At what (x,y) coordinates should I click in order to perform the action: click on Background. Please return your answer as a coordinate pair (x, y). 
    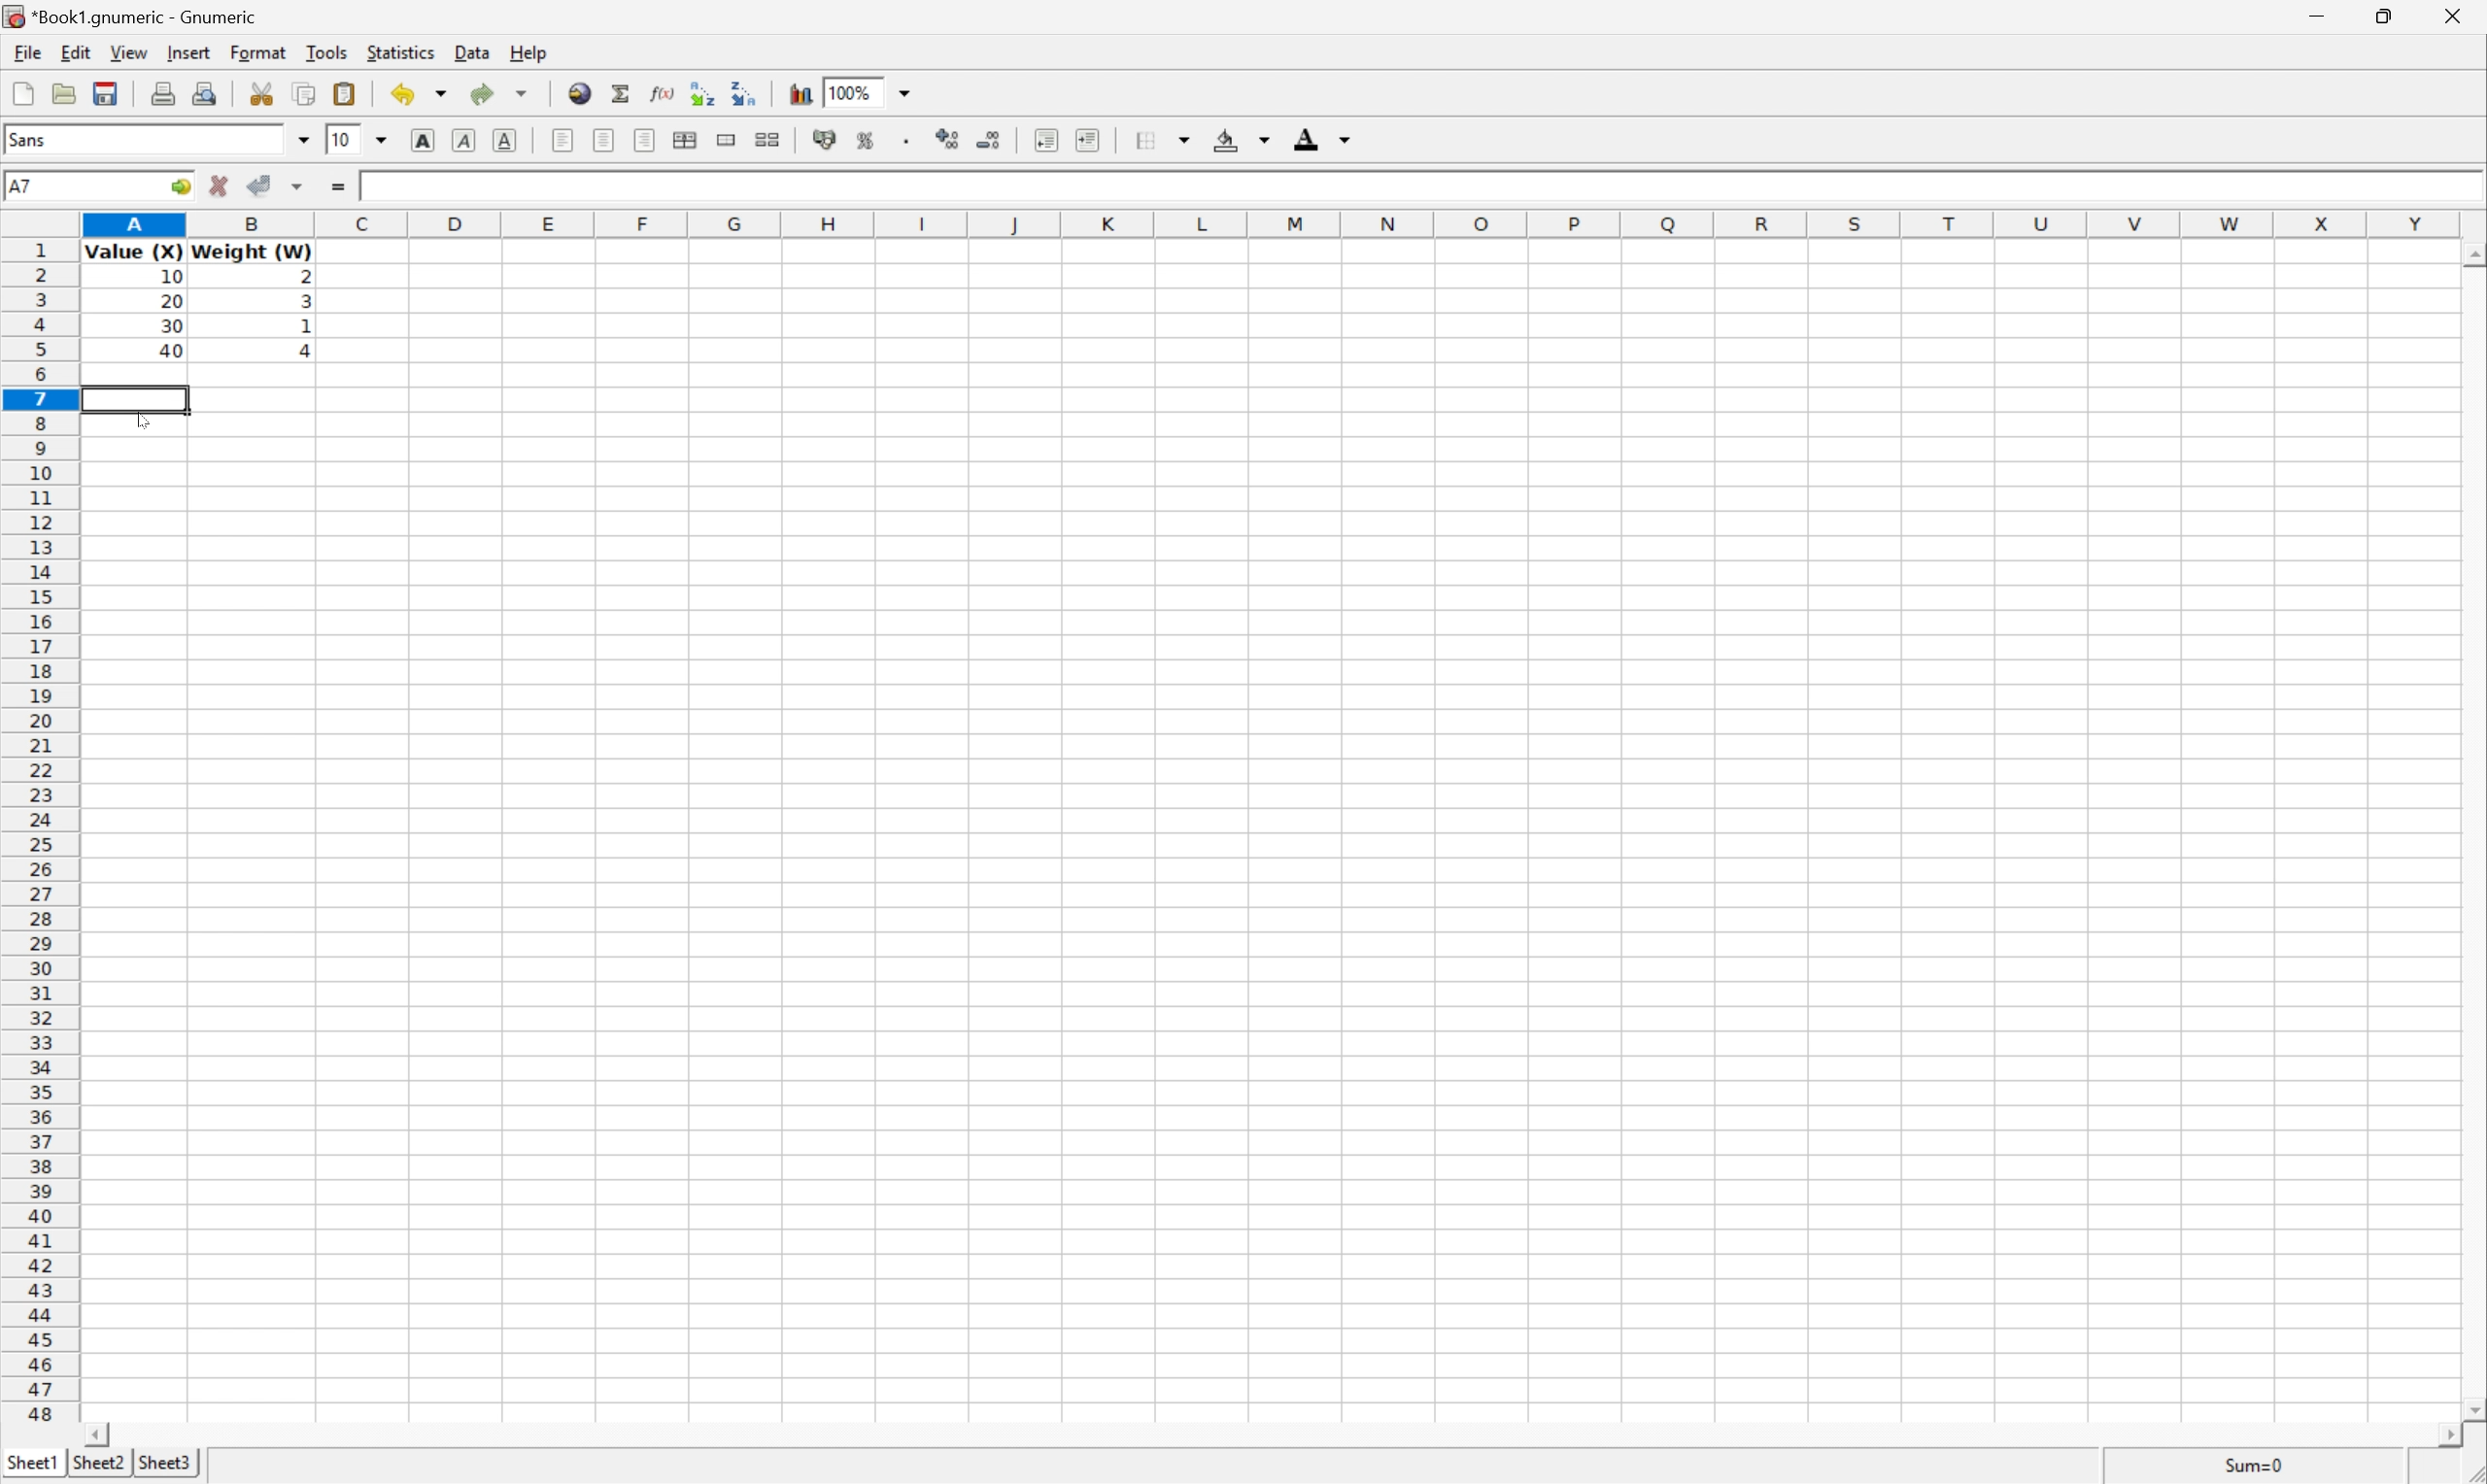
    Looking at the image, I should click on (1241, 137).